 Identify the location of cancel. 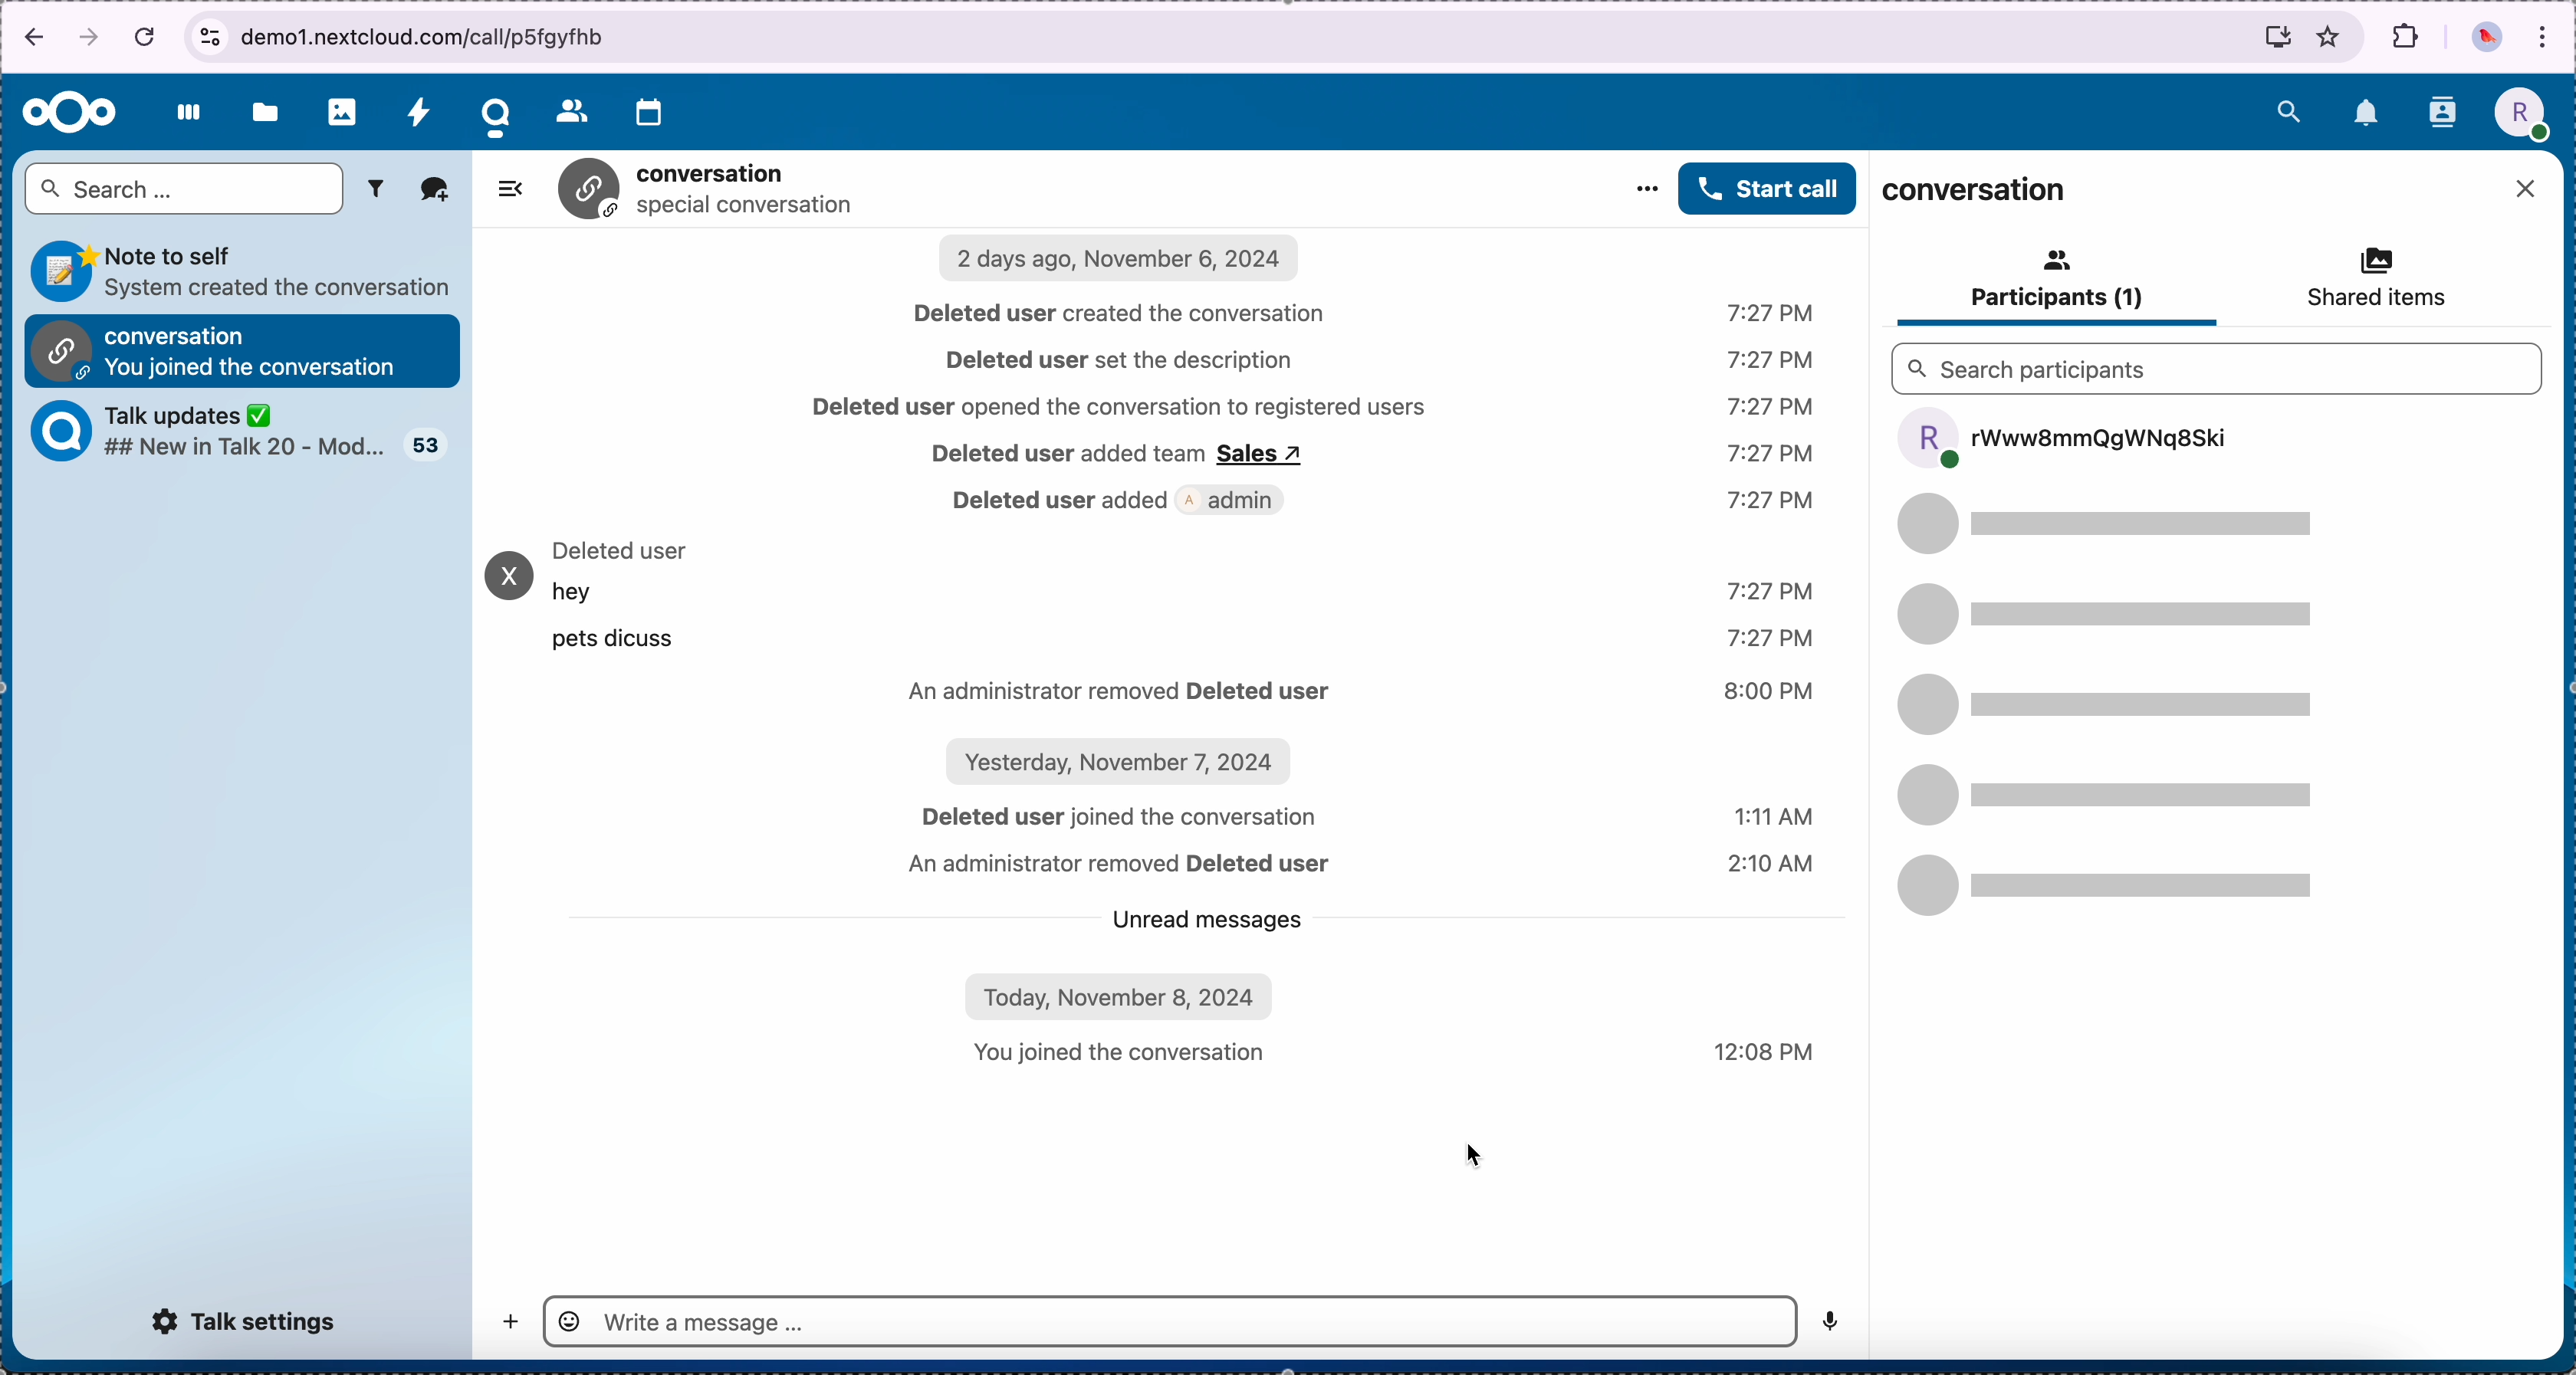
(146, 28).